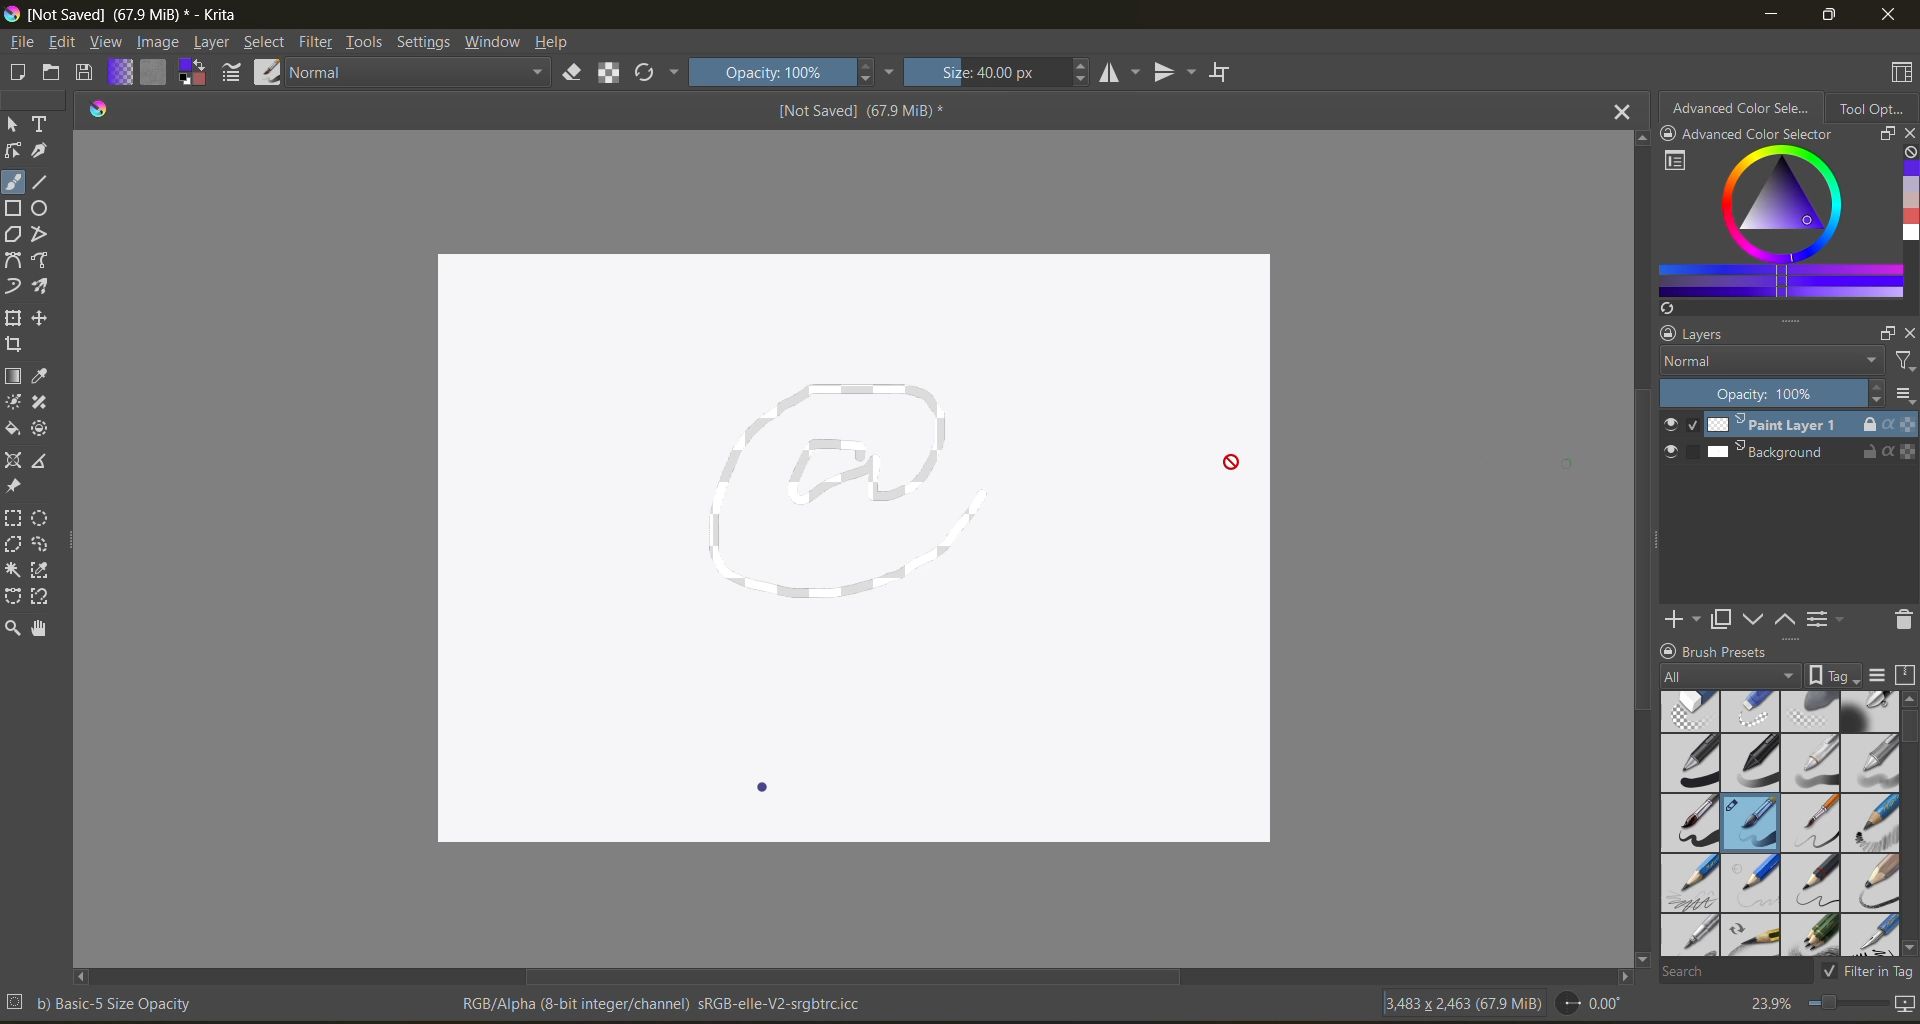 The image size is (1920, 1024). Describe the element at coordinates (12, 260) in the screenshot. I see `bezier curve` at that location.